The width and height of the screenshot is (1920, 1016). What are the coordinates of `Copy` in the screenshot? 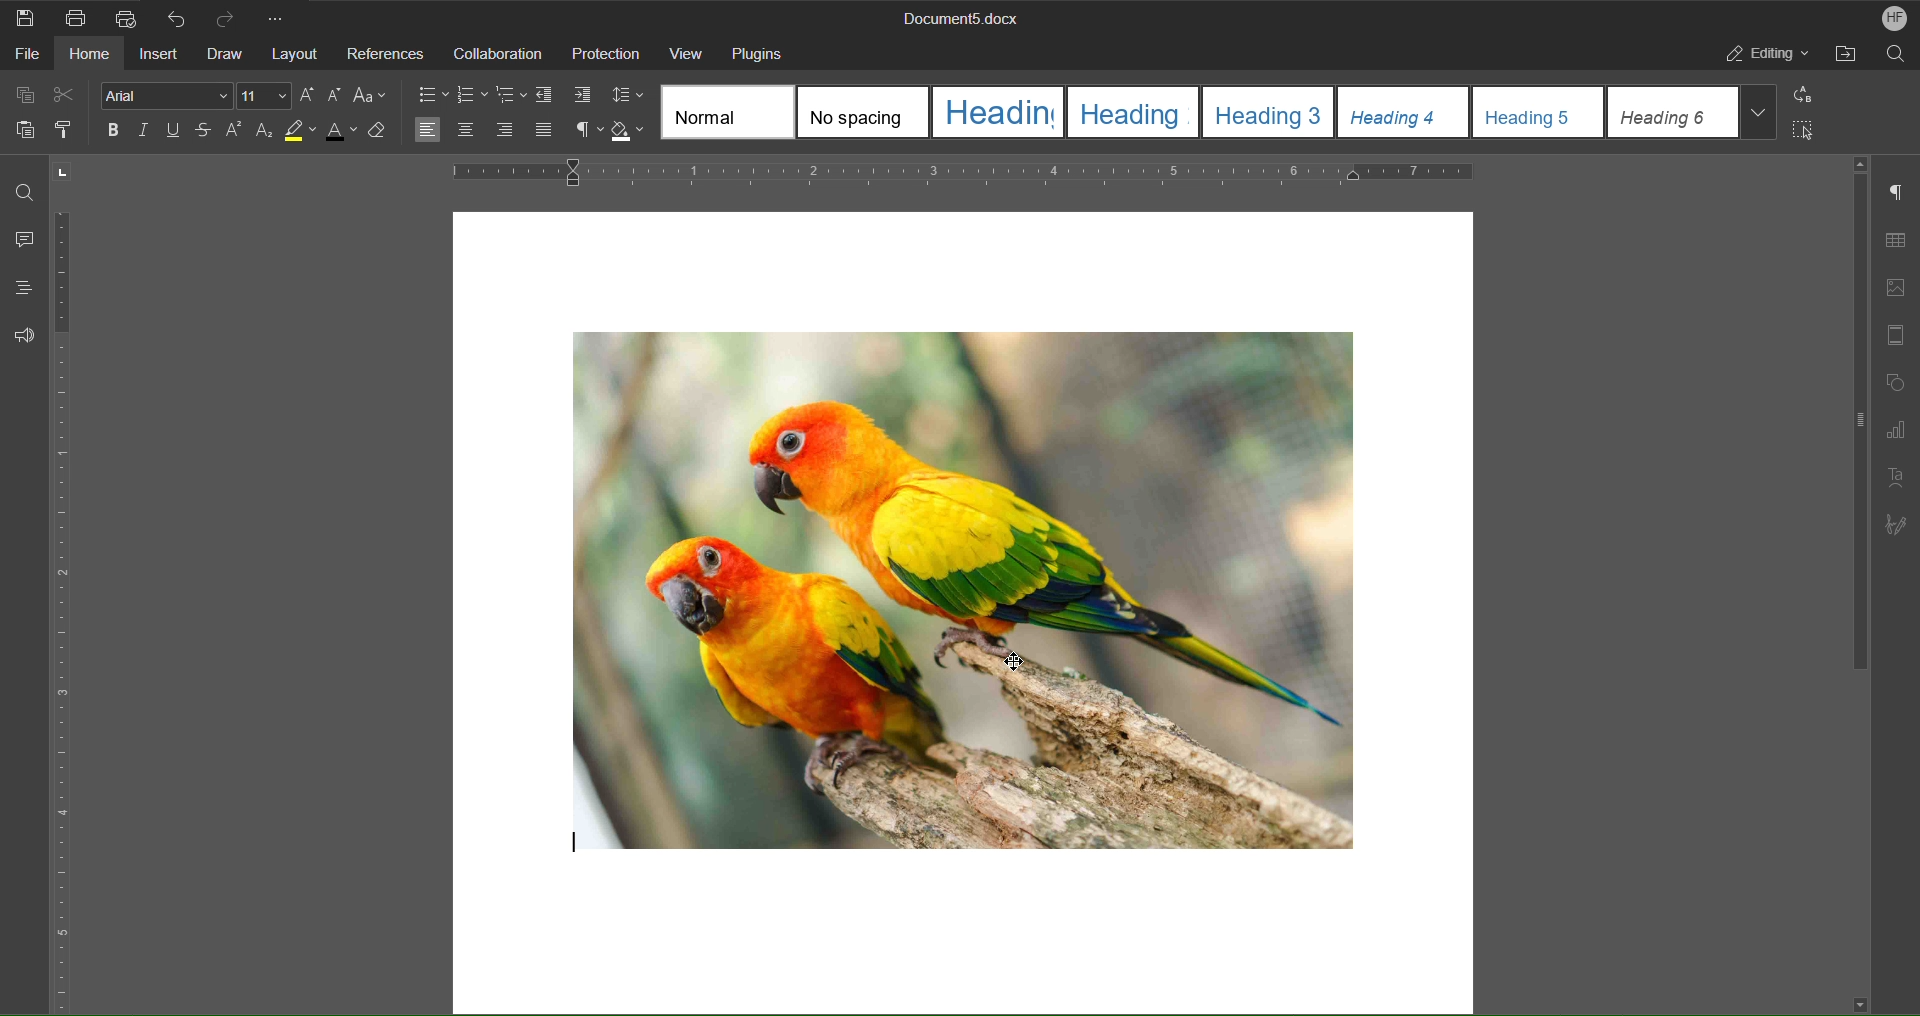 It's located at (23, 95).